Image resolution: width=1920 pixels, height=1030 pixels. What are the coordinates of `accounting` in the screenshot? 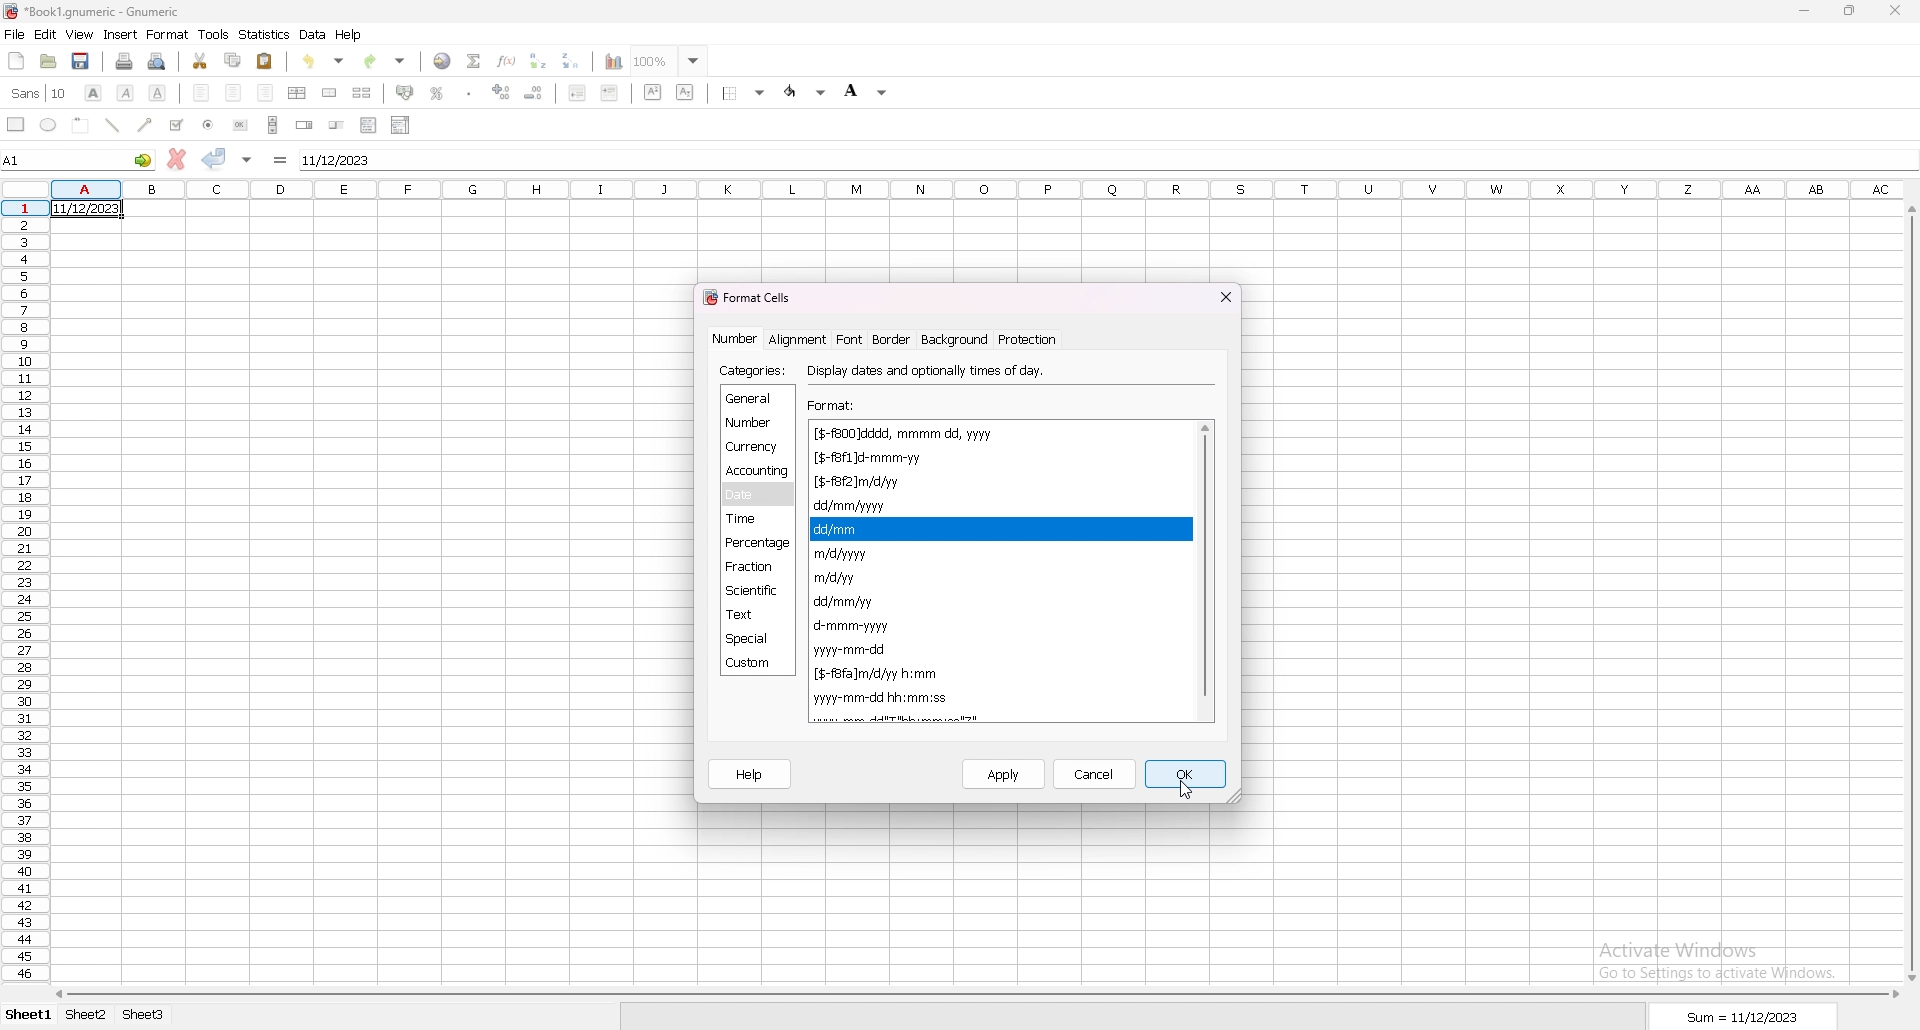 It's located at (405, 92).